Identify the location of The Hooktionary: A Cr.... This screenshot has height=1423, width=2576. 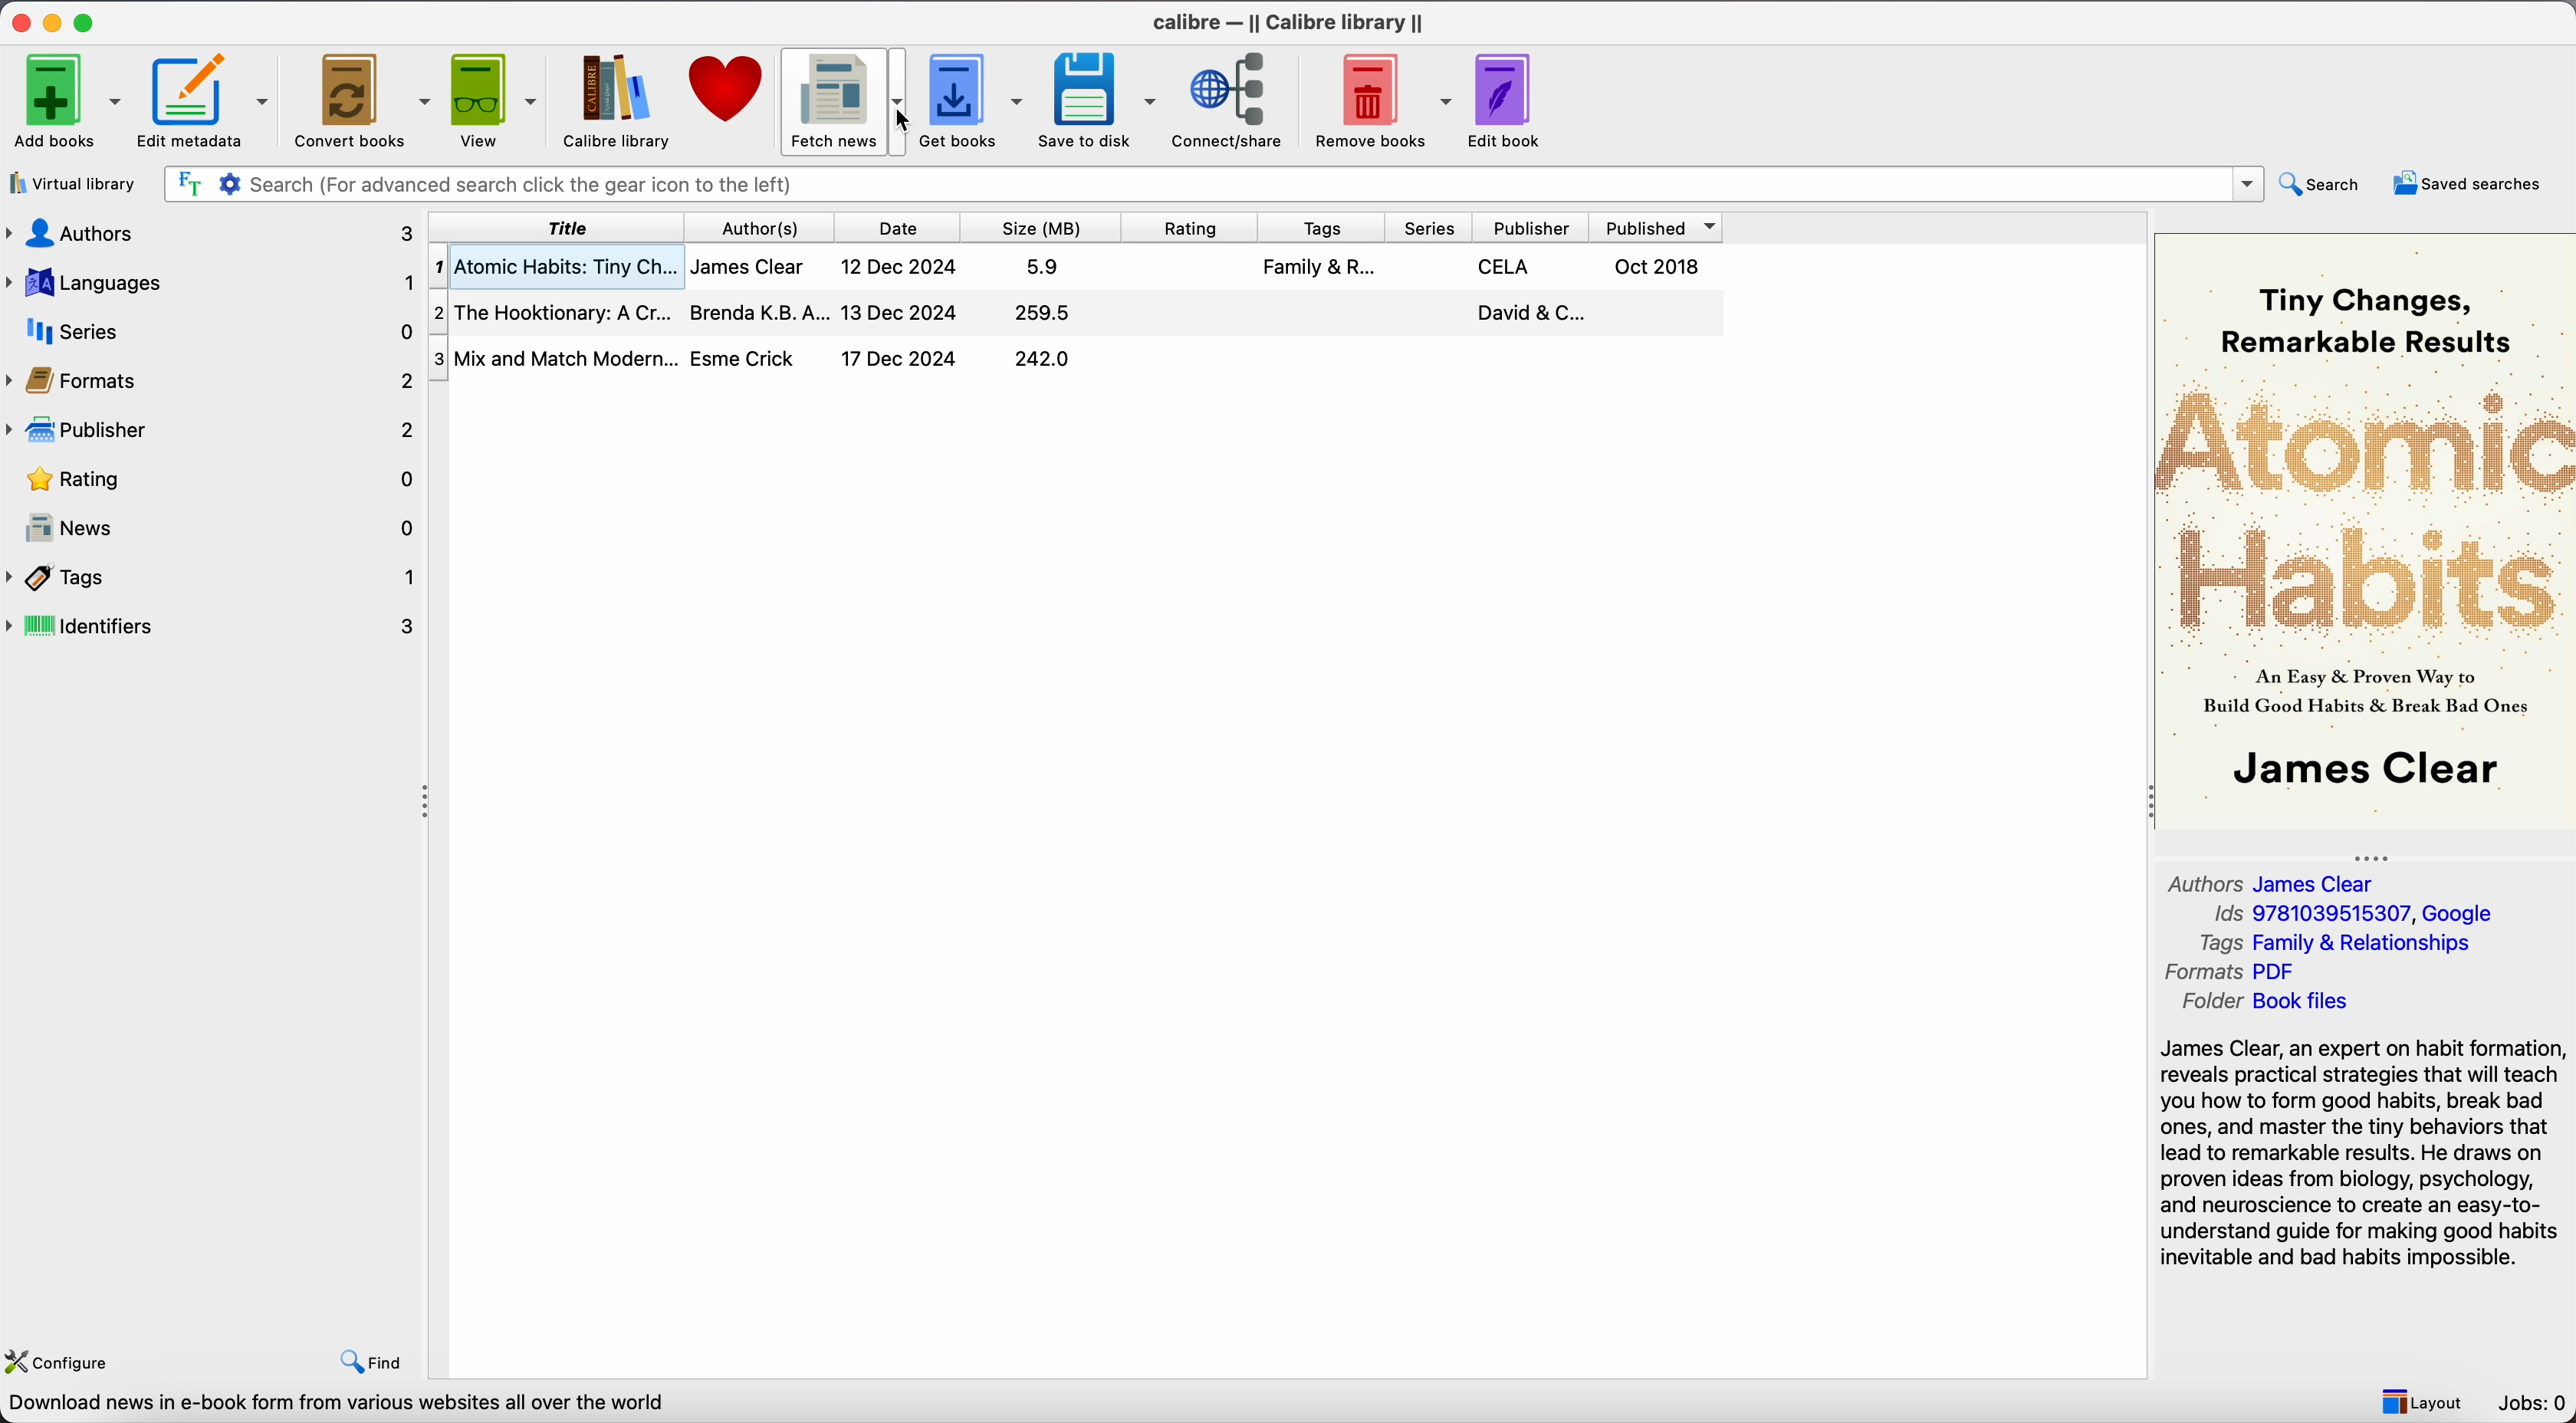
(552, 313).